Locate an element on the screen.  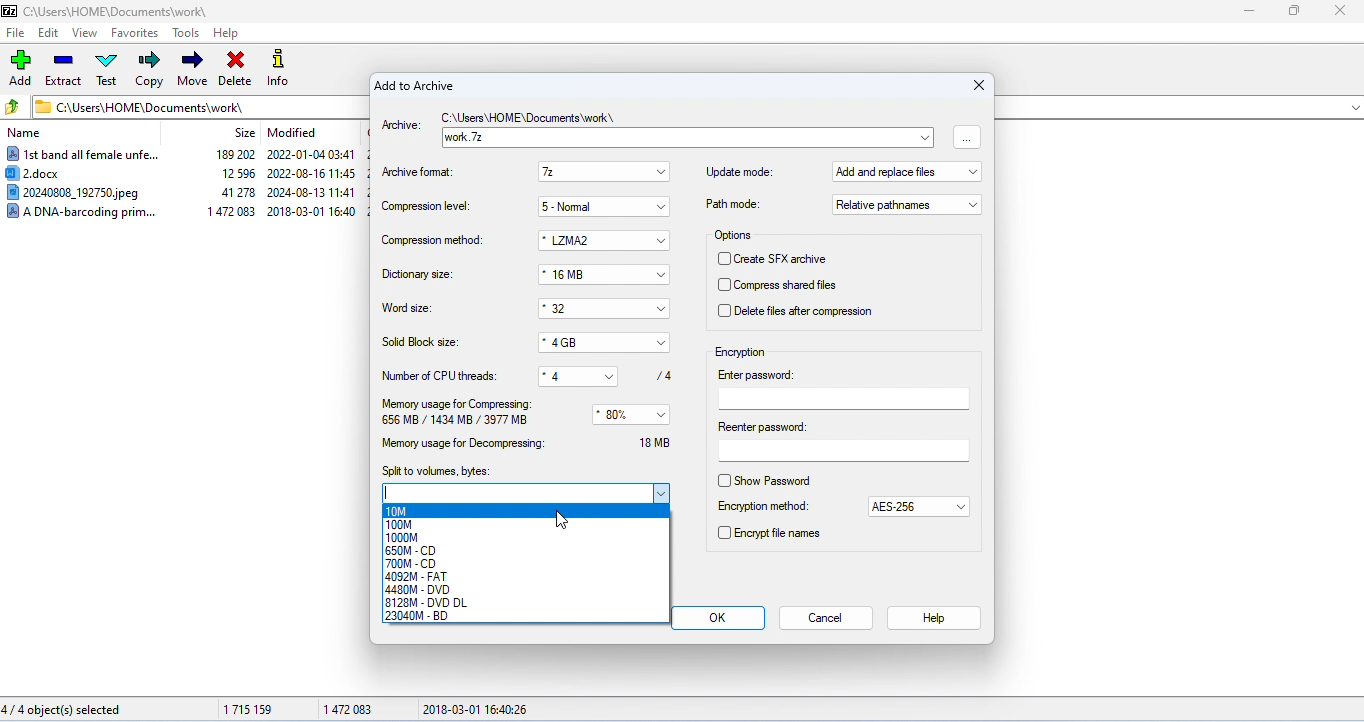
4/4 object(s) selected is located at coordinates (62, 710).